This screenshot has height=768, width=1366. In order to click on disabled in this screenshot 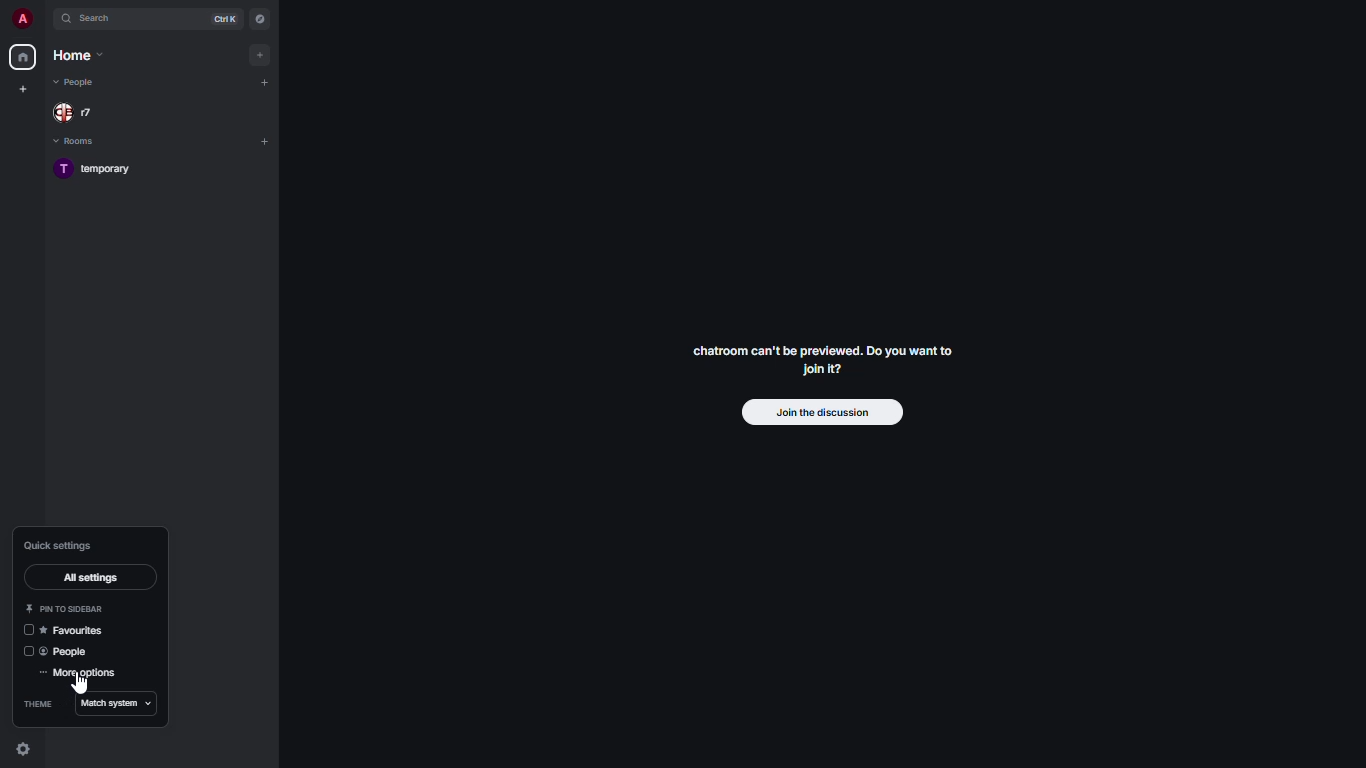, I will do `click(29, 650)`.